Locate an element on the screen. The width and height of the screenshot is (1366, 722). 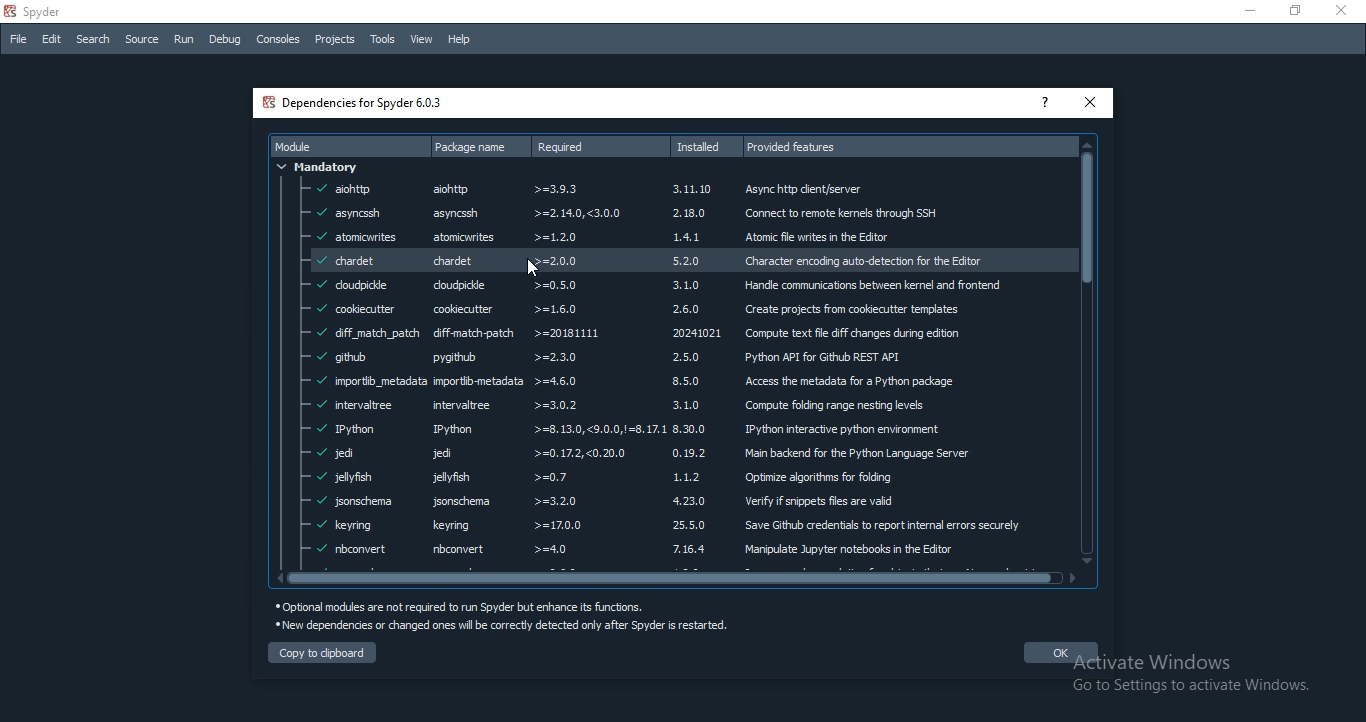
copy to clipboard is located at coordinates (324, 653).